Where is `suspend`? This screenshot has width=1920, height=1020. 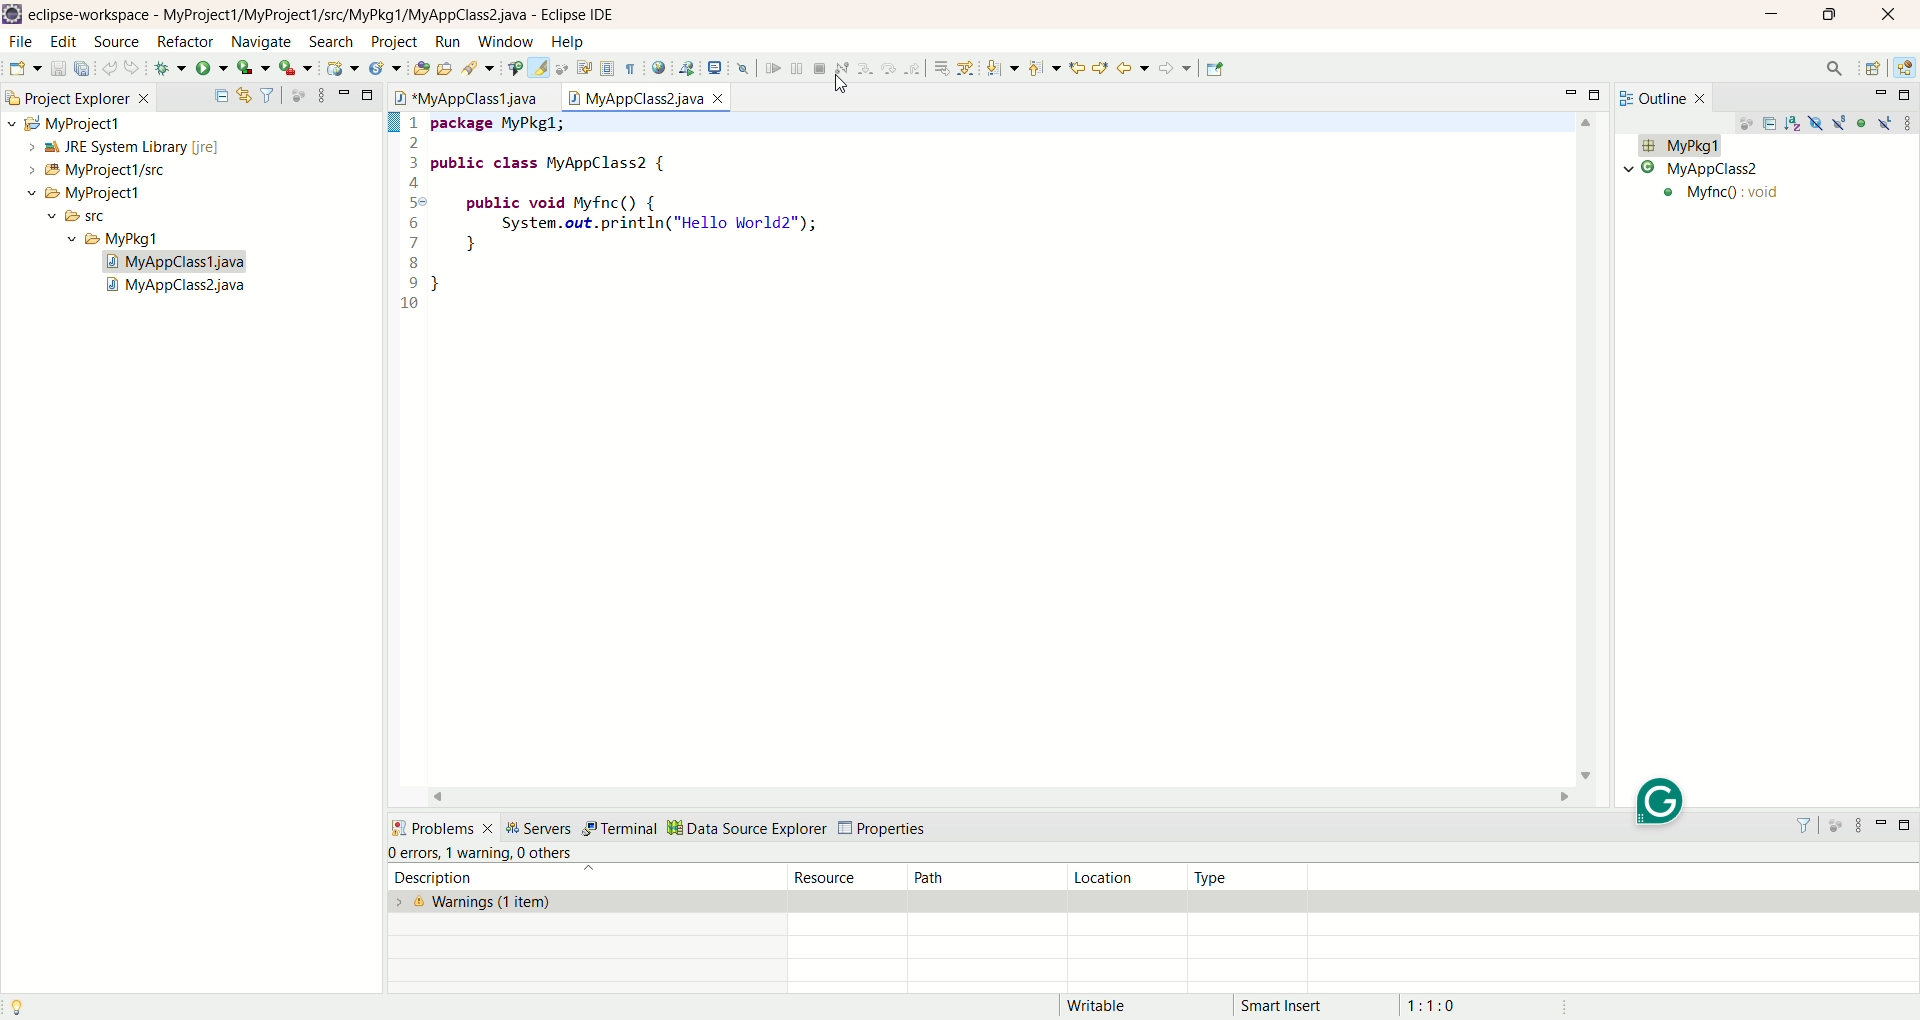
suspend is located at coordinates (796, 71).